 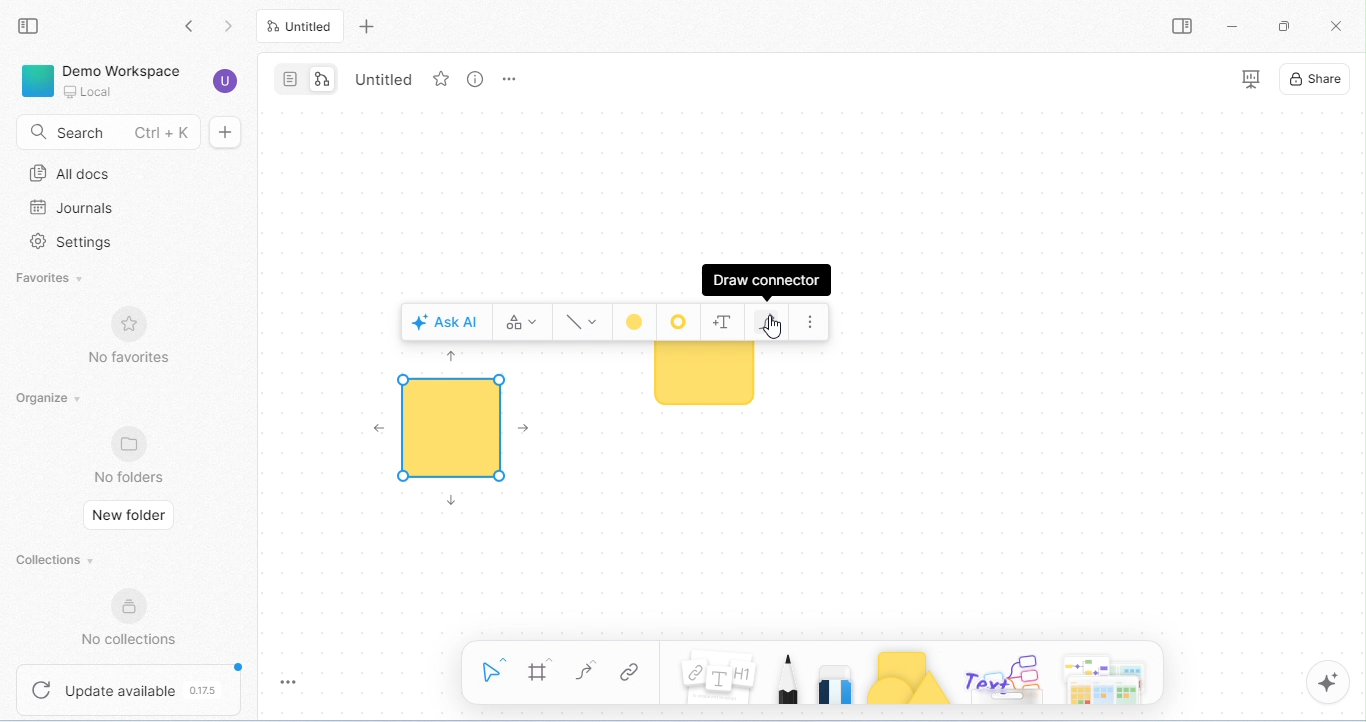 What do you see at coordinates (809, 321) in the screenshot?
I see `more` at bounding box center [809, 321].